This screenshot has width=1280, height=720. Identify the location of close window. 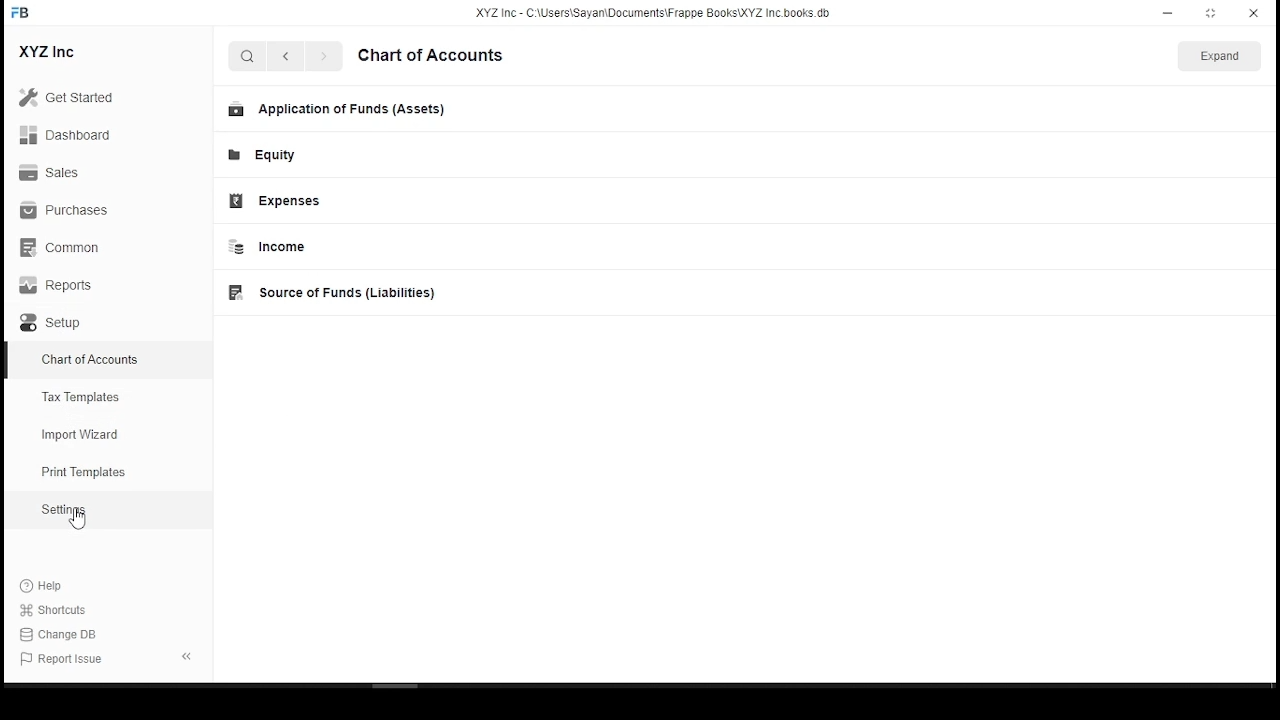
(1252, 14).